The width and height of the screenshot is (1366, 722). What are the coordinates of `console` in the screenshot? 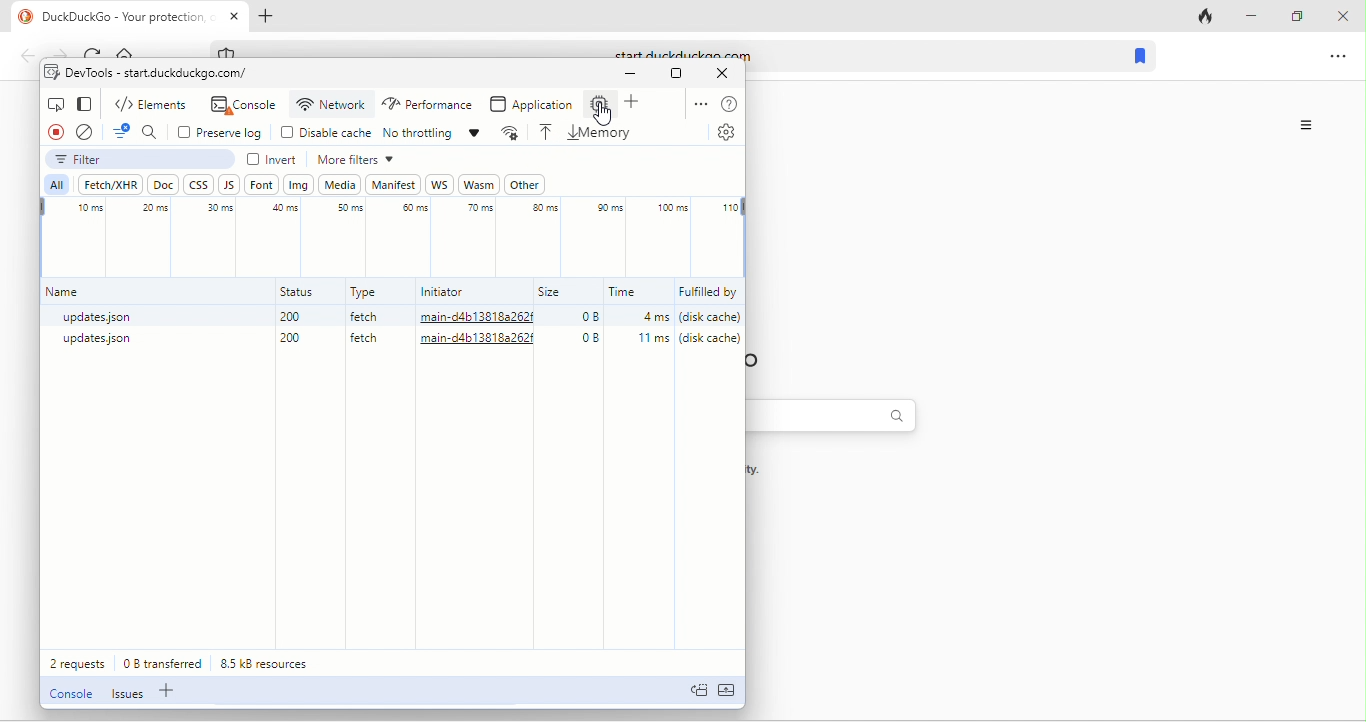 It's located at (72, 695).